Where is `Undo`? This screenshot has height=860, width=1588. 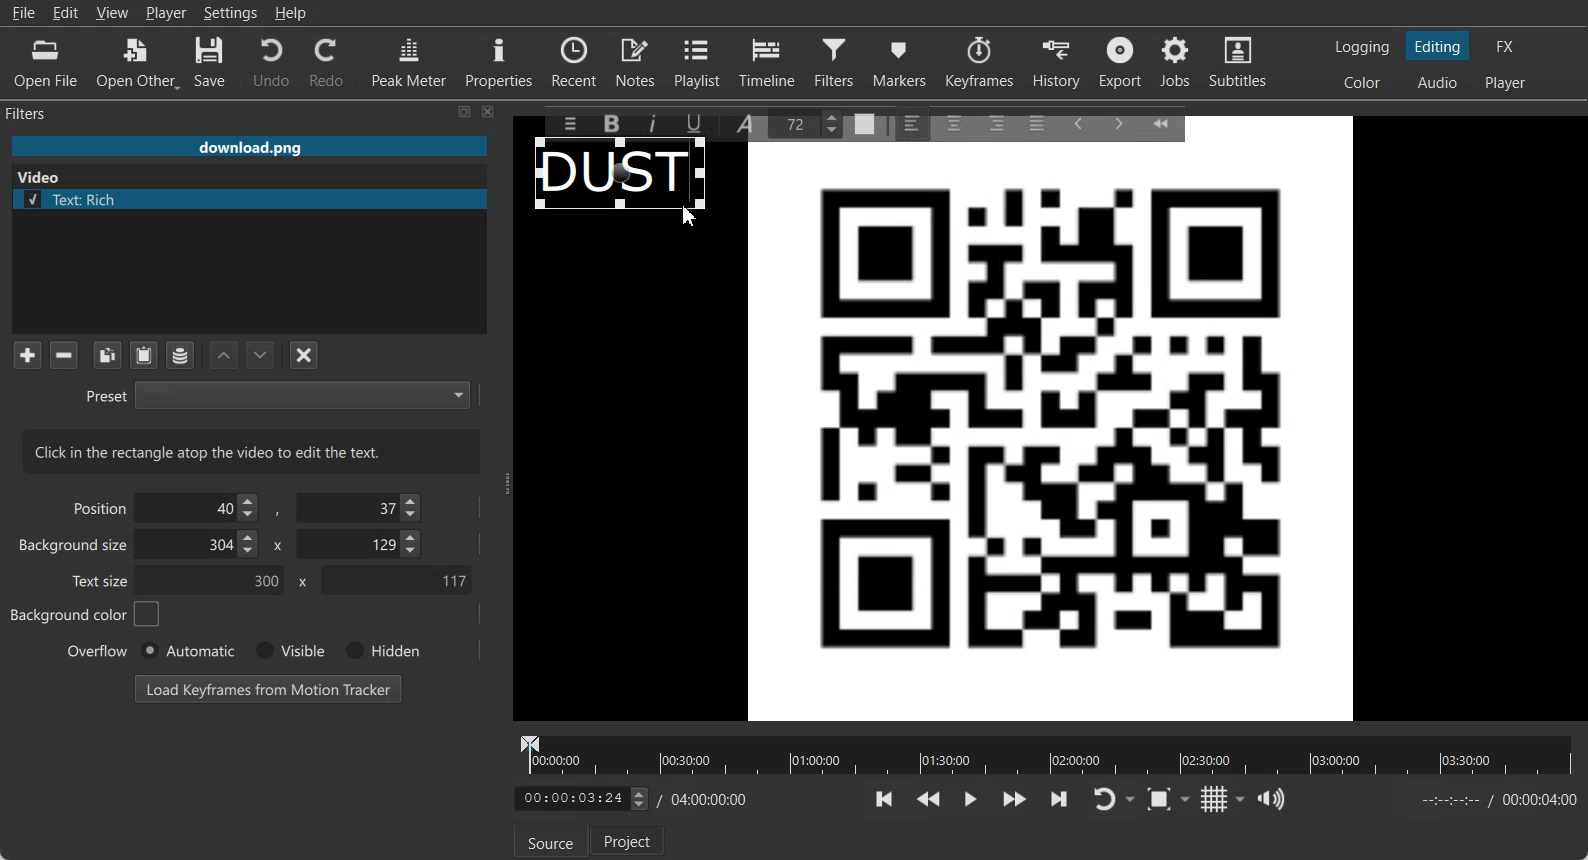 Undo is located at coordinates (271, 61).